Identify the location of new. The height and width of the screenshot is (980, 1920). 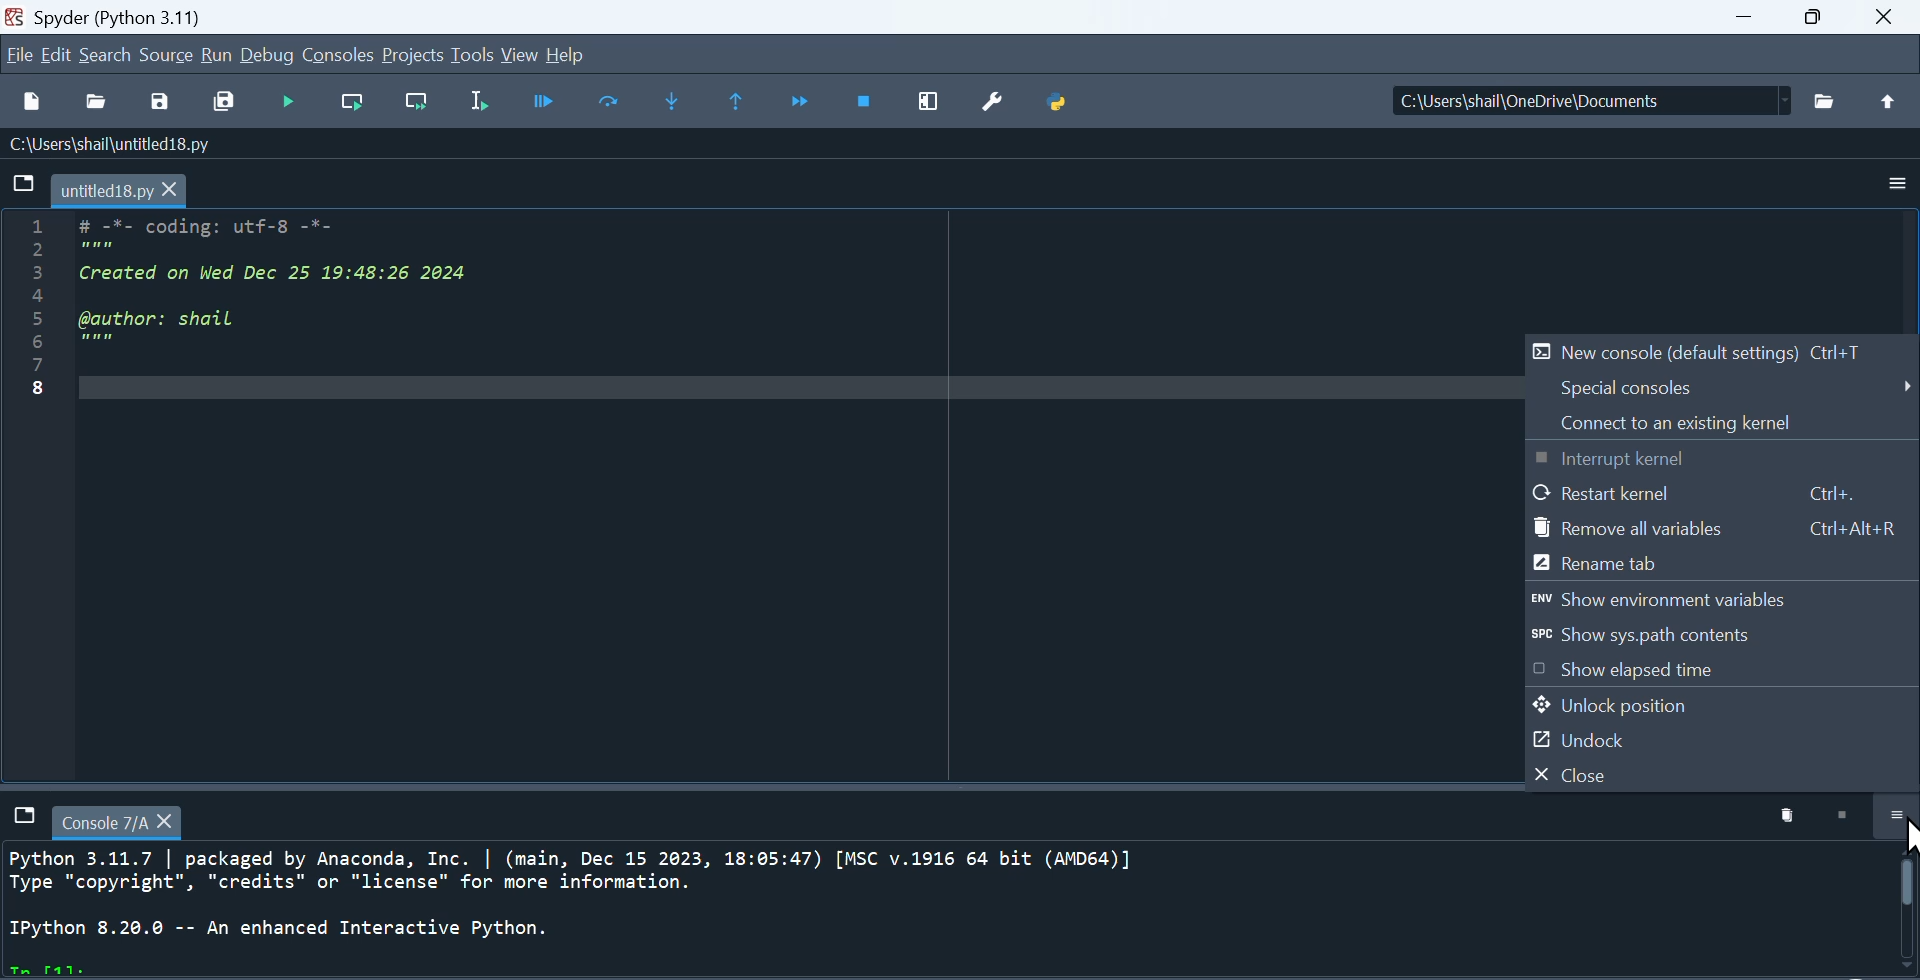
(32, 105).